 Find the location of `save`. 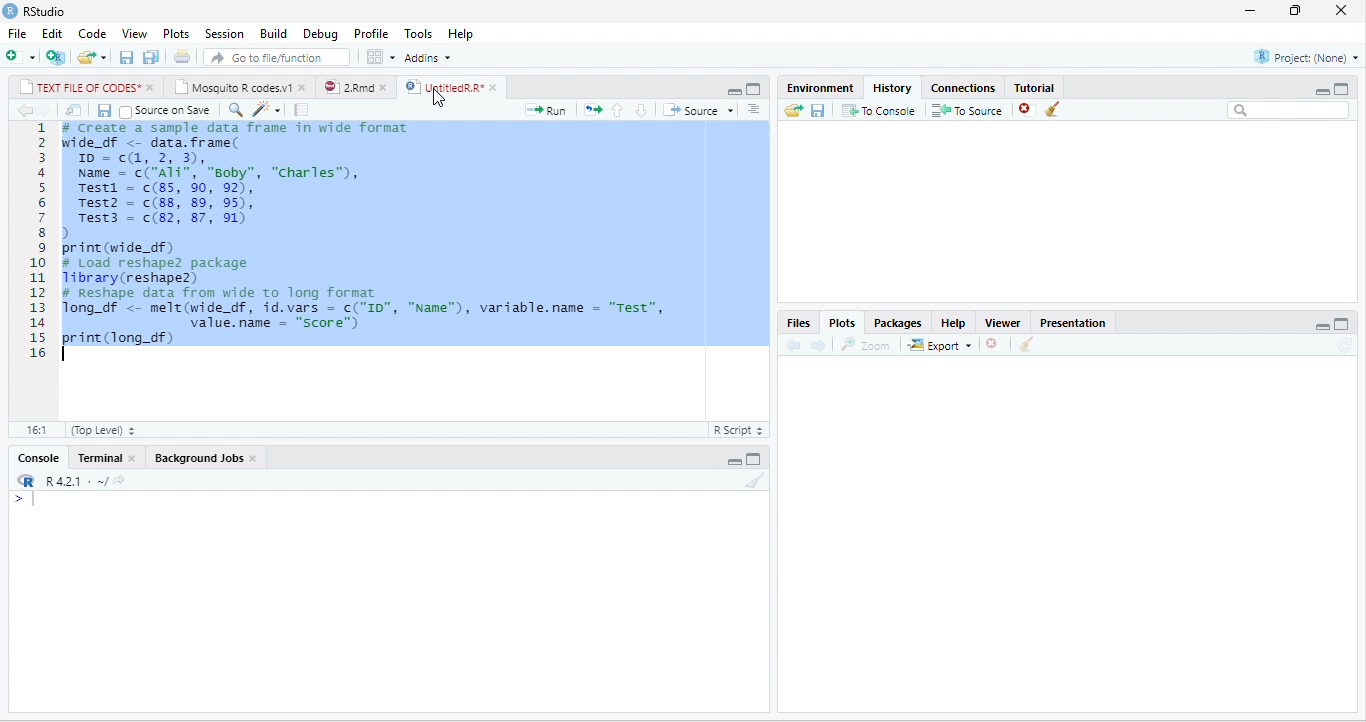

save is located at coordinates (128, 57).